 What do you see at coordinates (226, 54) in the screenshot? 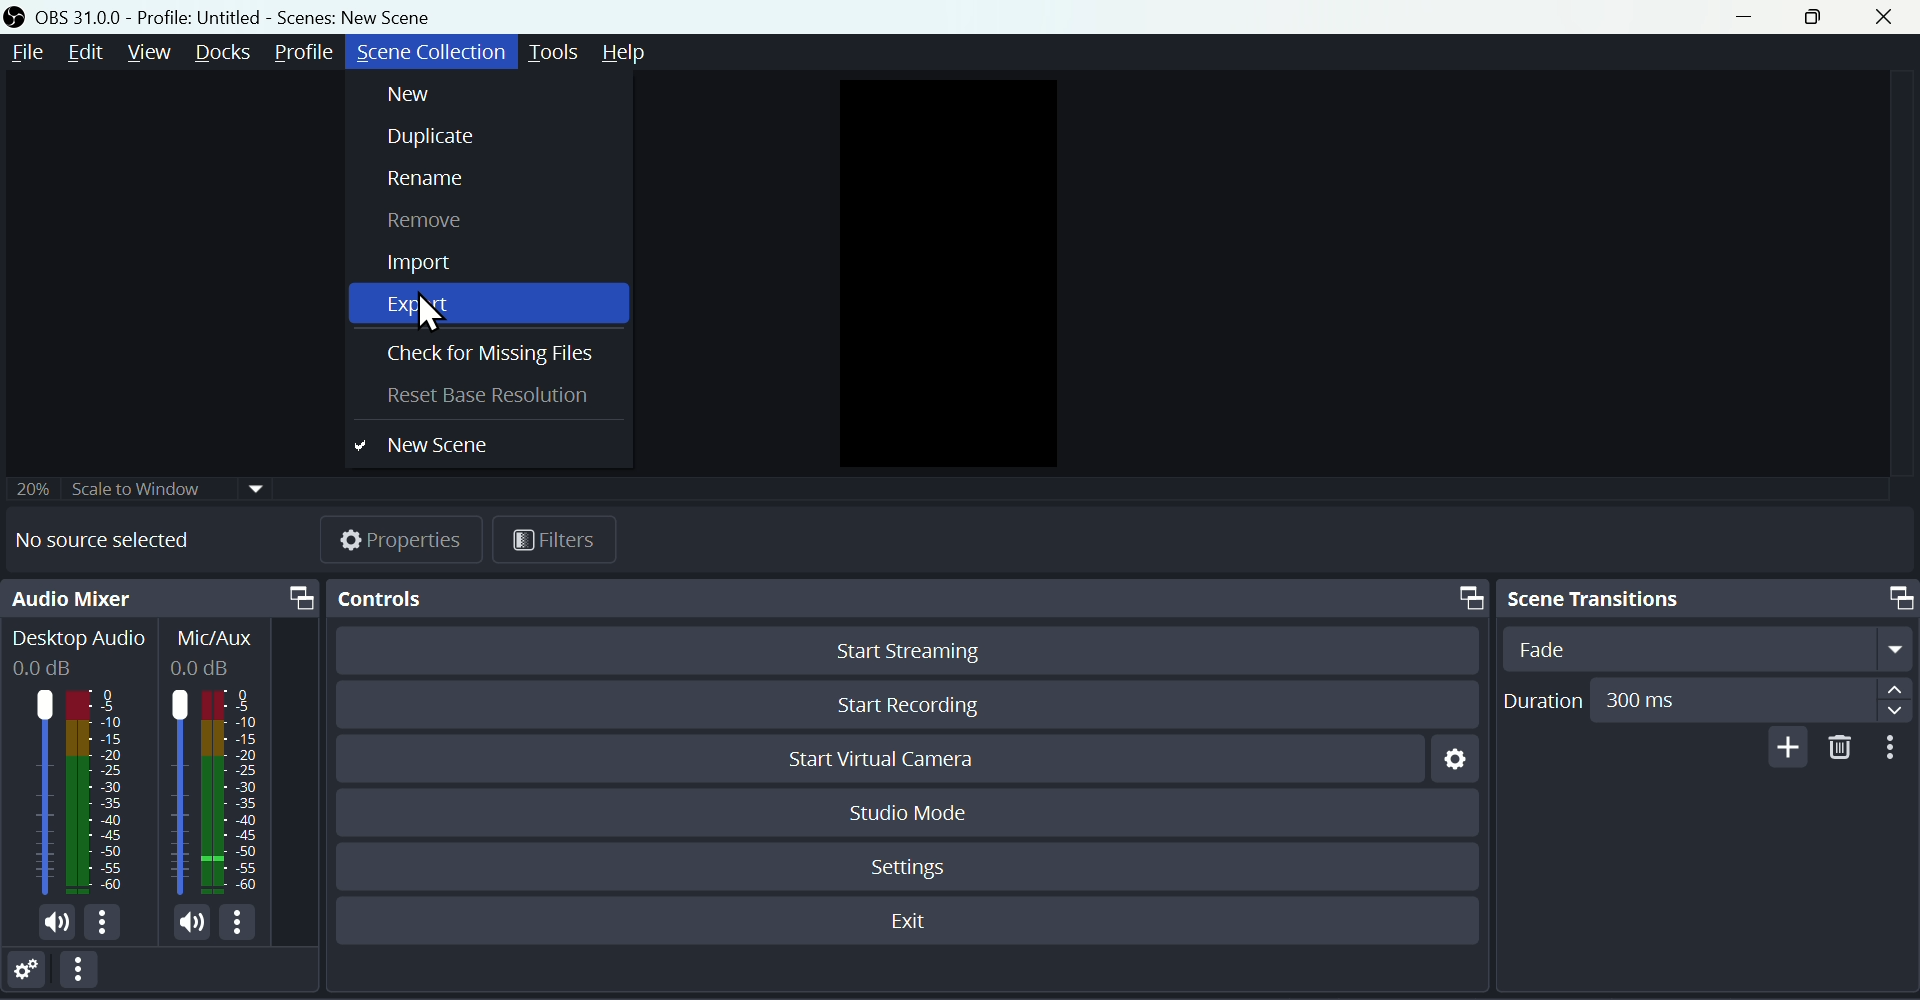
I see `Docks` at bounding box center [226, 54].